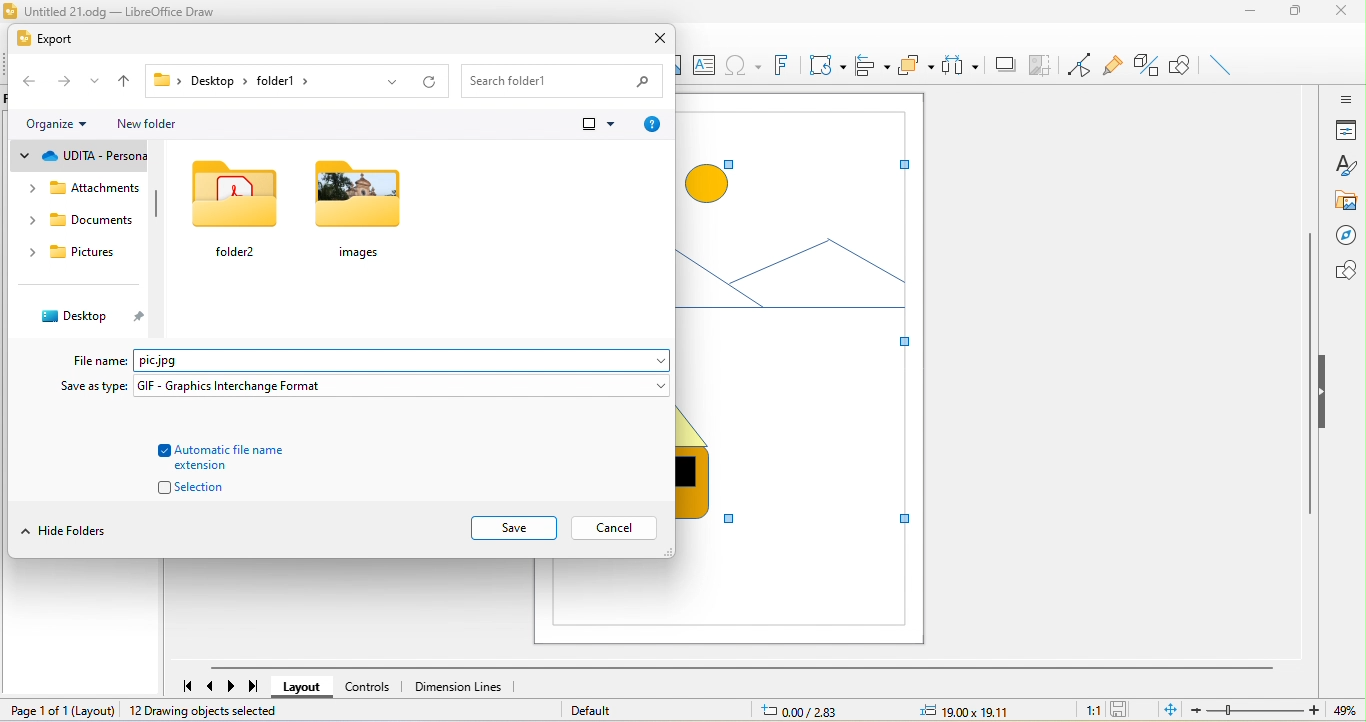  Describe the element at coordinates (85, 317) in the screenshot. I see `desktop` at that location.